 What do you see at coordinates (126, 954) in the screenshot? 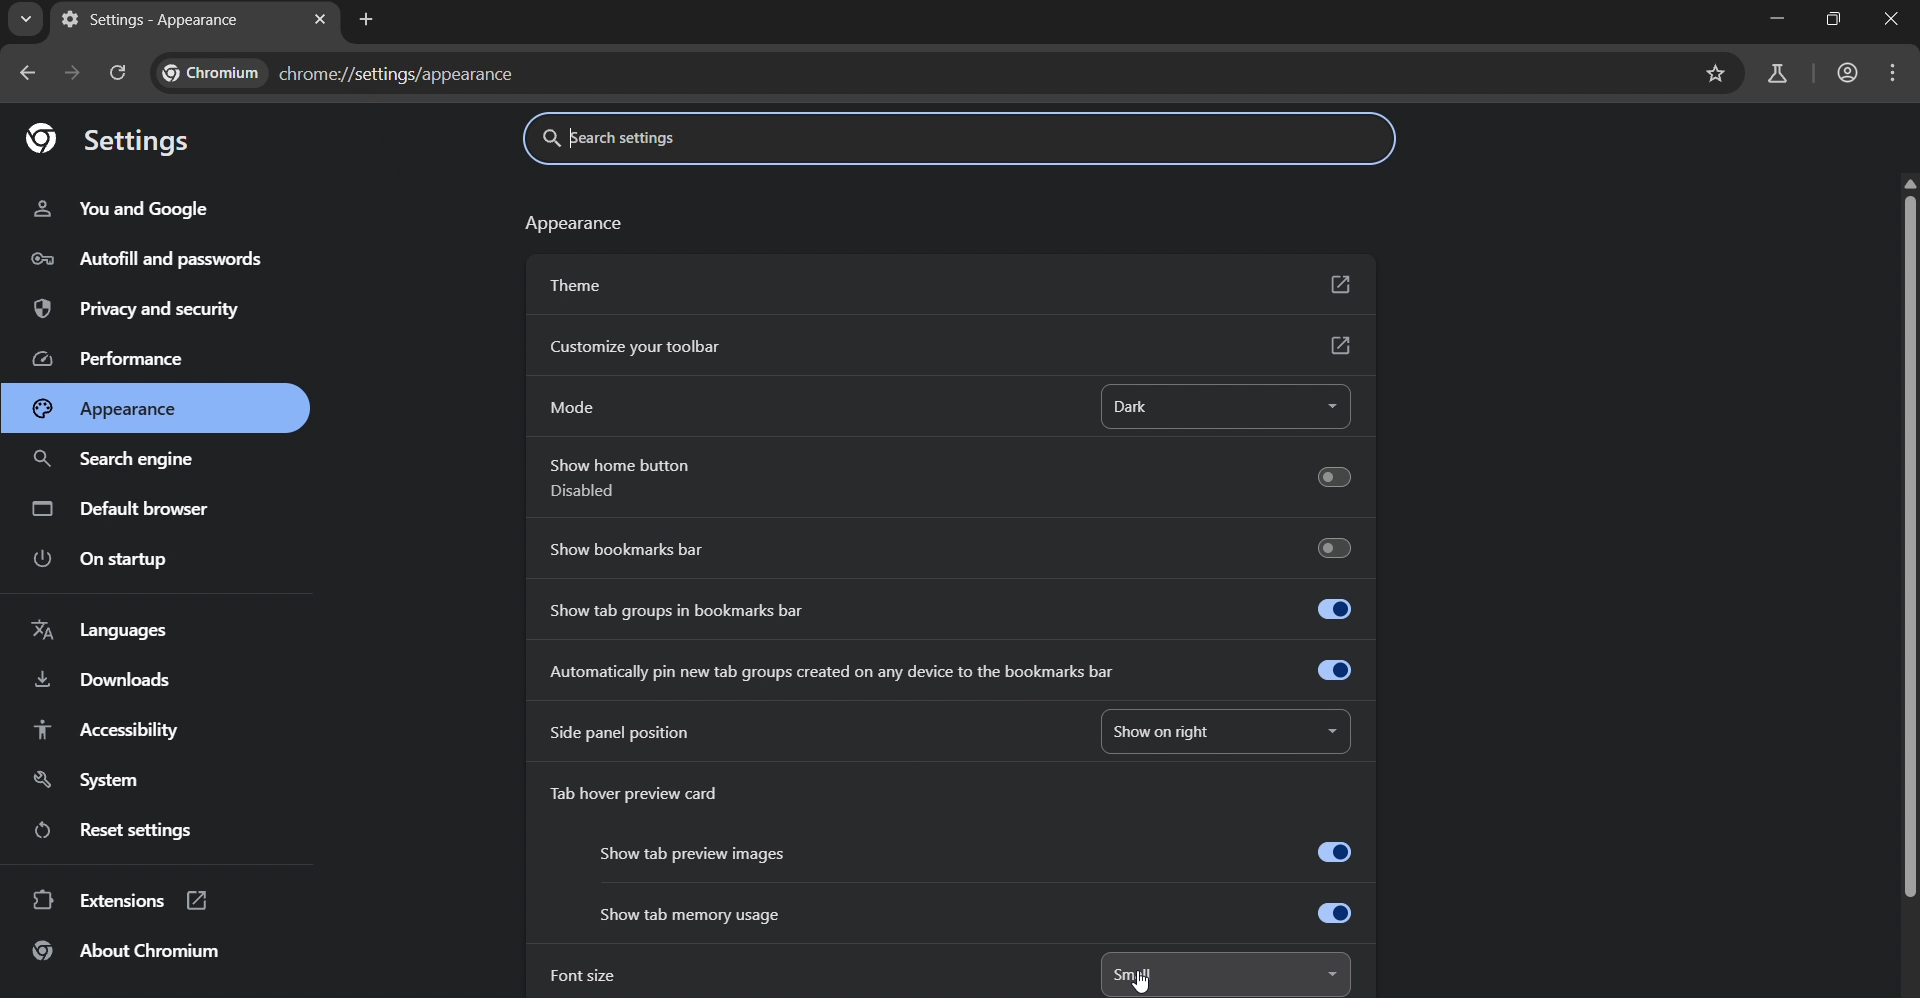
I see `about chromium` at bounding box center [126, 954].